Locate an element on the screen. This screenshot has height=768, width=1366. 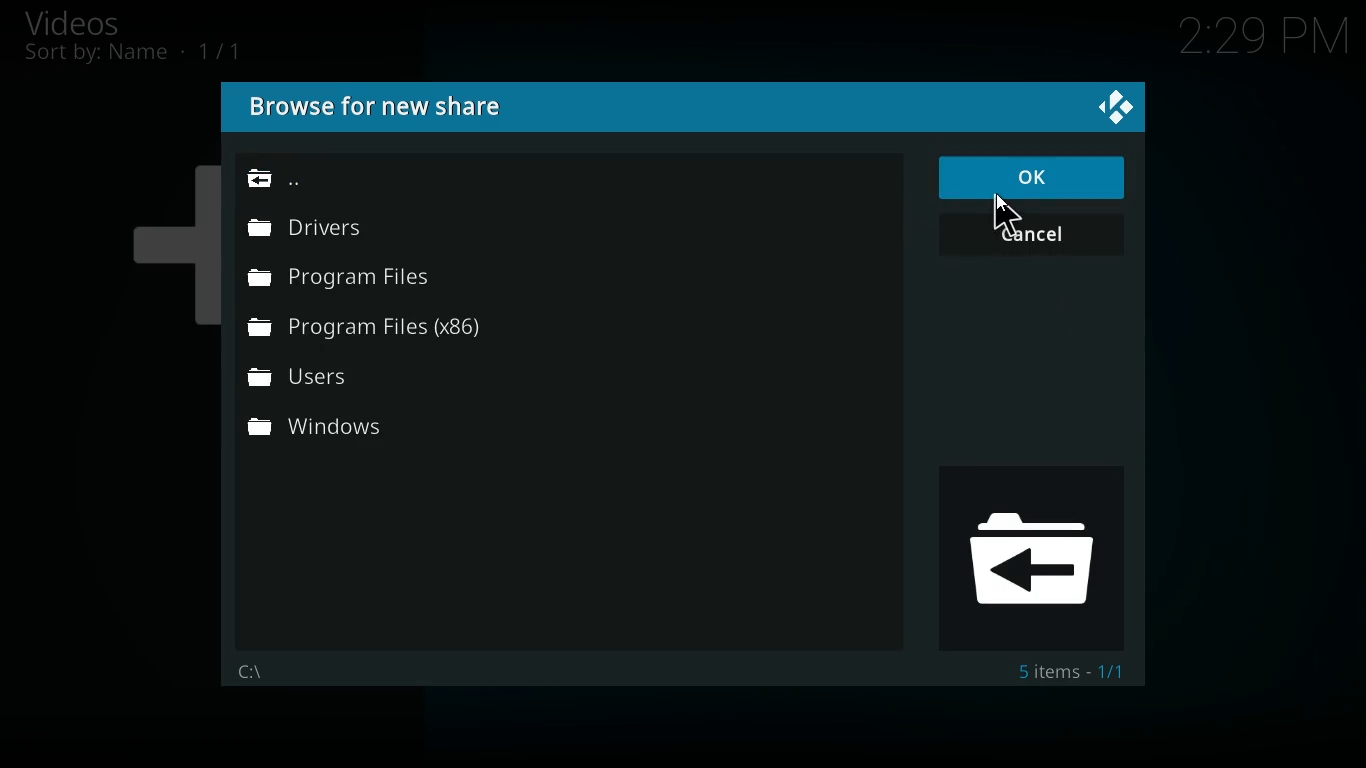
browse for new share is located at coordinates (377, 108).